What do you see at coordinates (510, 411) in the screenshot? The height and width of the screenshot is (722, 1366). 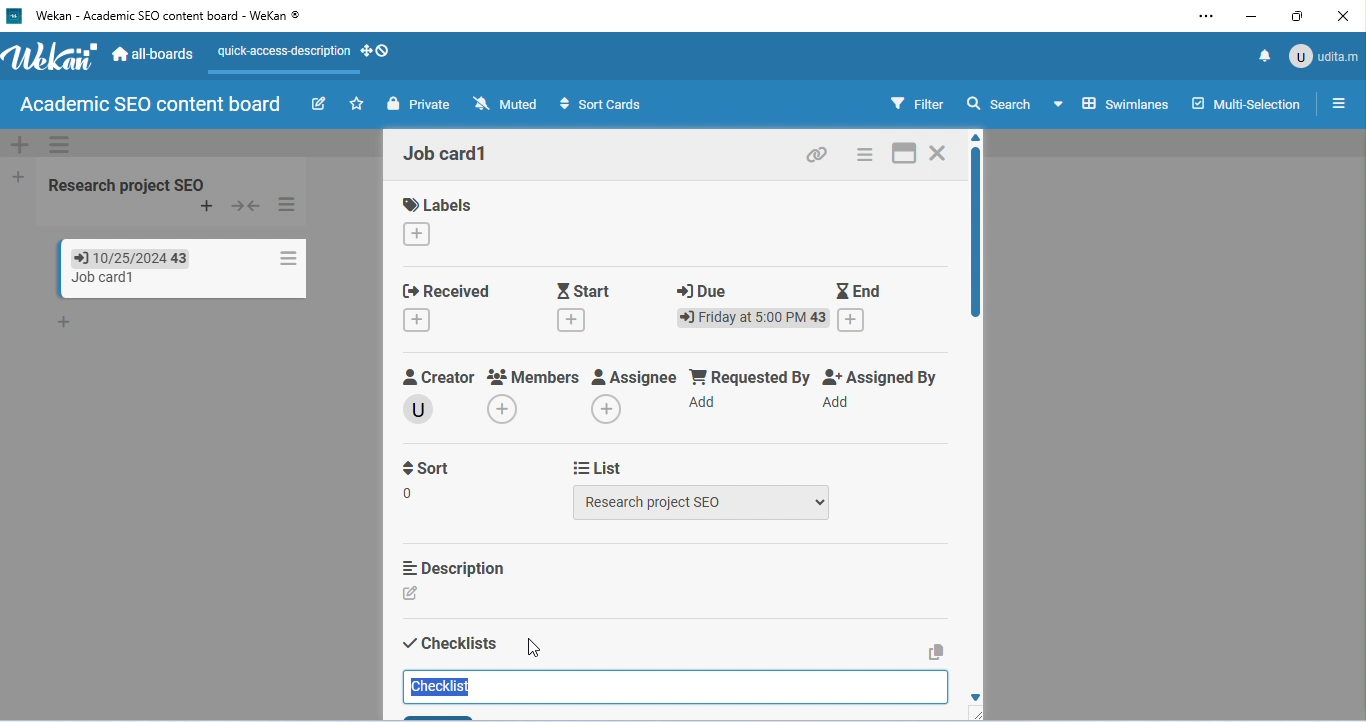 I see `add members` at bounding box center [510, 411].